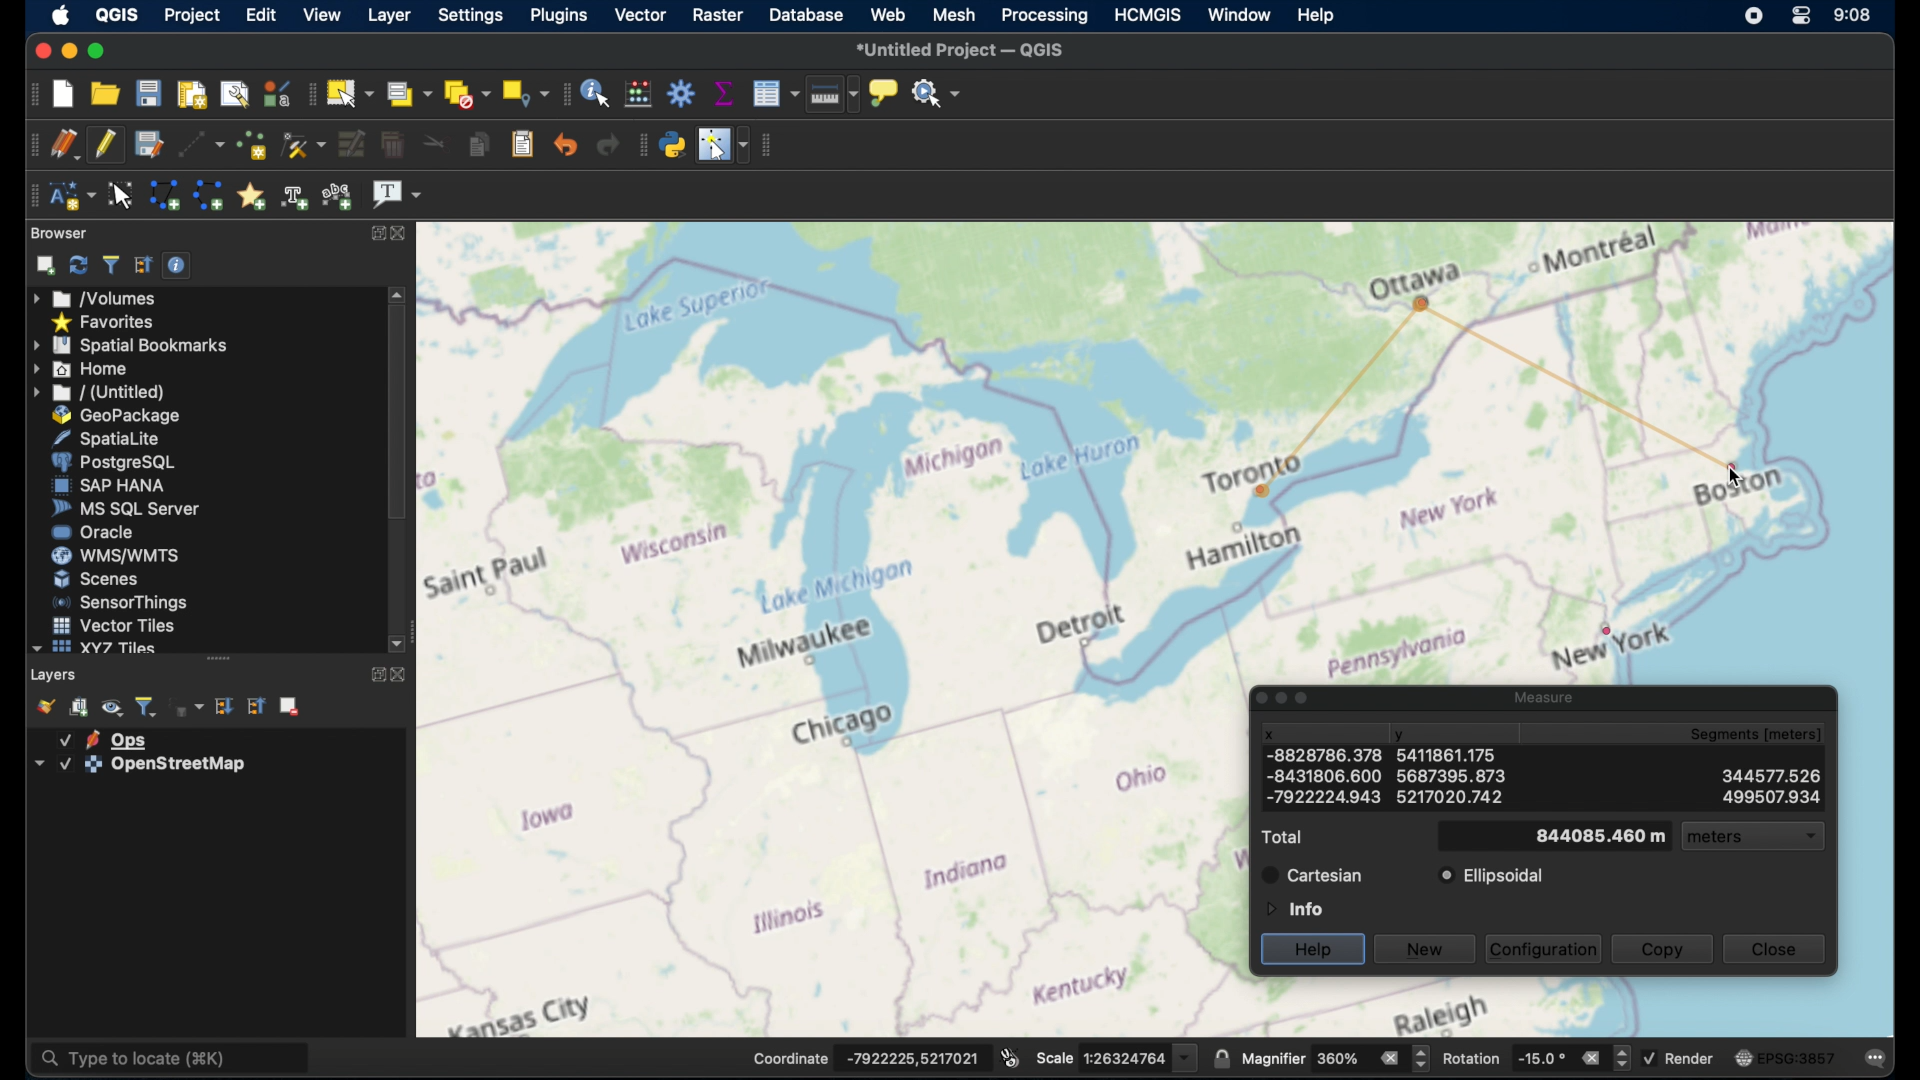  Describe the element at coordinates (225, 706) in the screenshot. I see `expand all` at that location.